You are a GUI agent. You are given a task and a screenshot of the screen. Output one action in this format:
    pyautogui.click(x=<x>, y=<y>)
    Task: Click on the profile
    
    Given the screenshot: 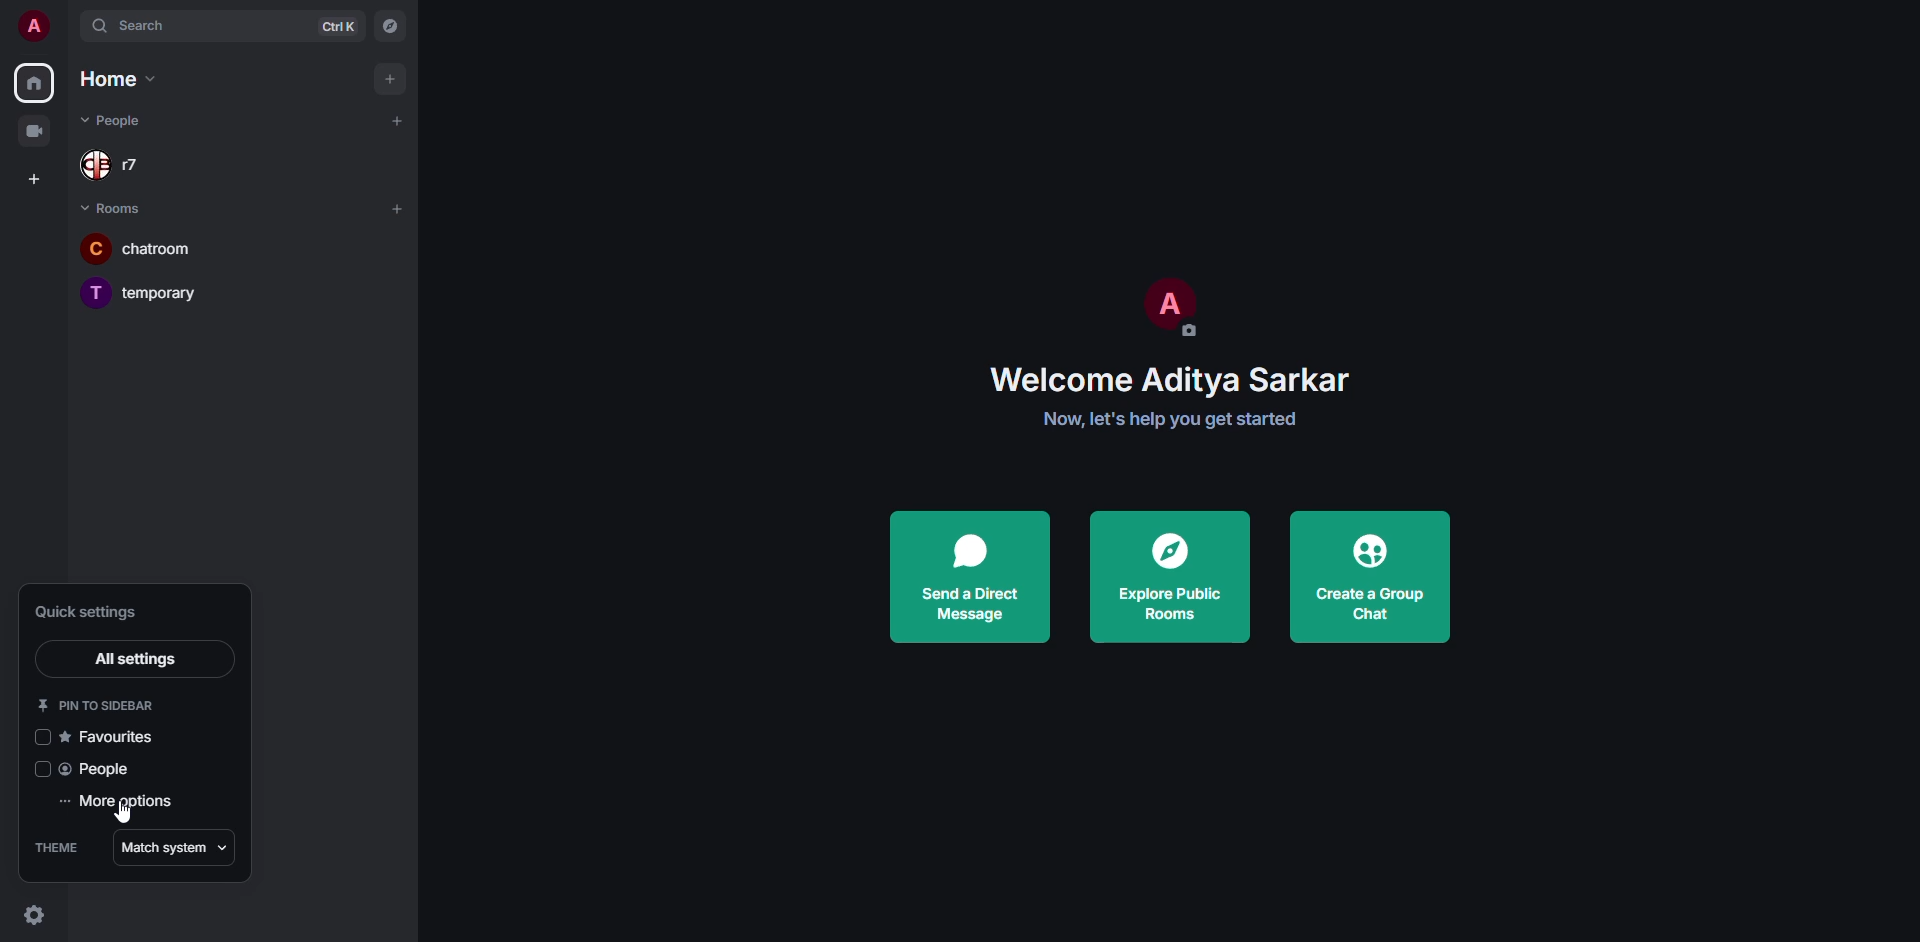 What is the action you would take?
    pyautogui.click(x=37, y=26)
    